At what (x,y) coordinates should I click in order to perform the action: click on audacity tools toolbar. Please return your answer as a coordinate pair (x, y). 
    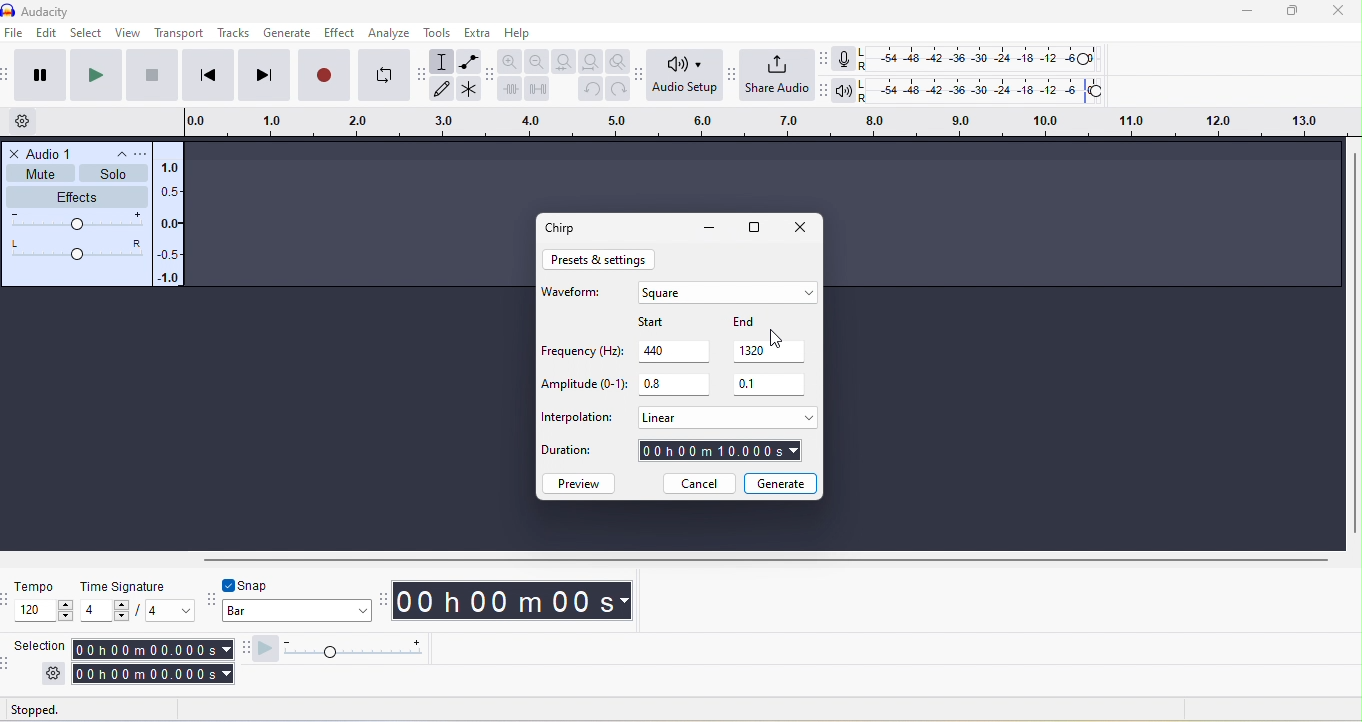
    Looking at the image, I should click on (424, 81).